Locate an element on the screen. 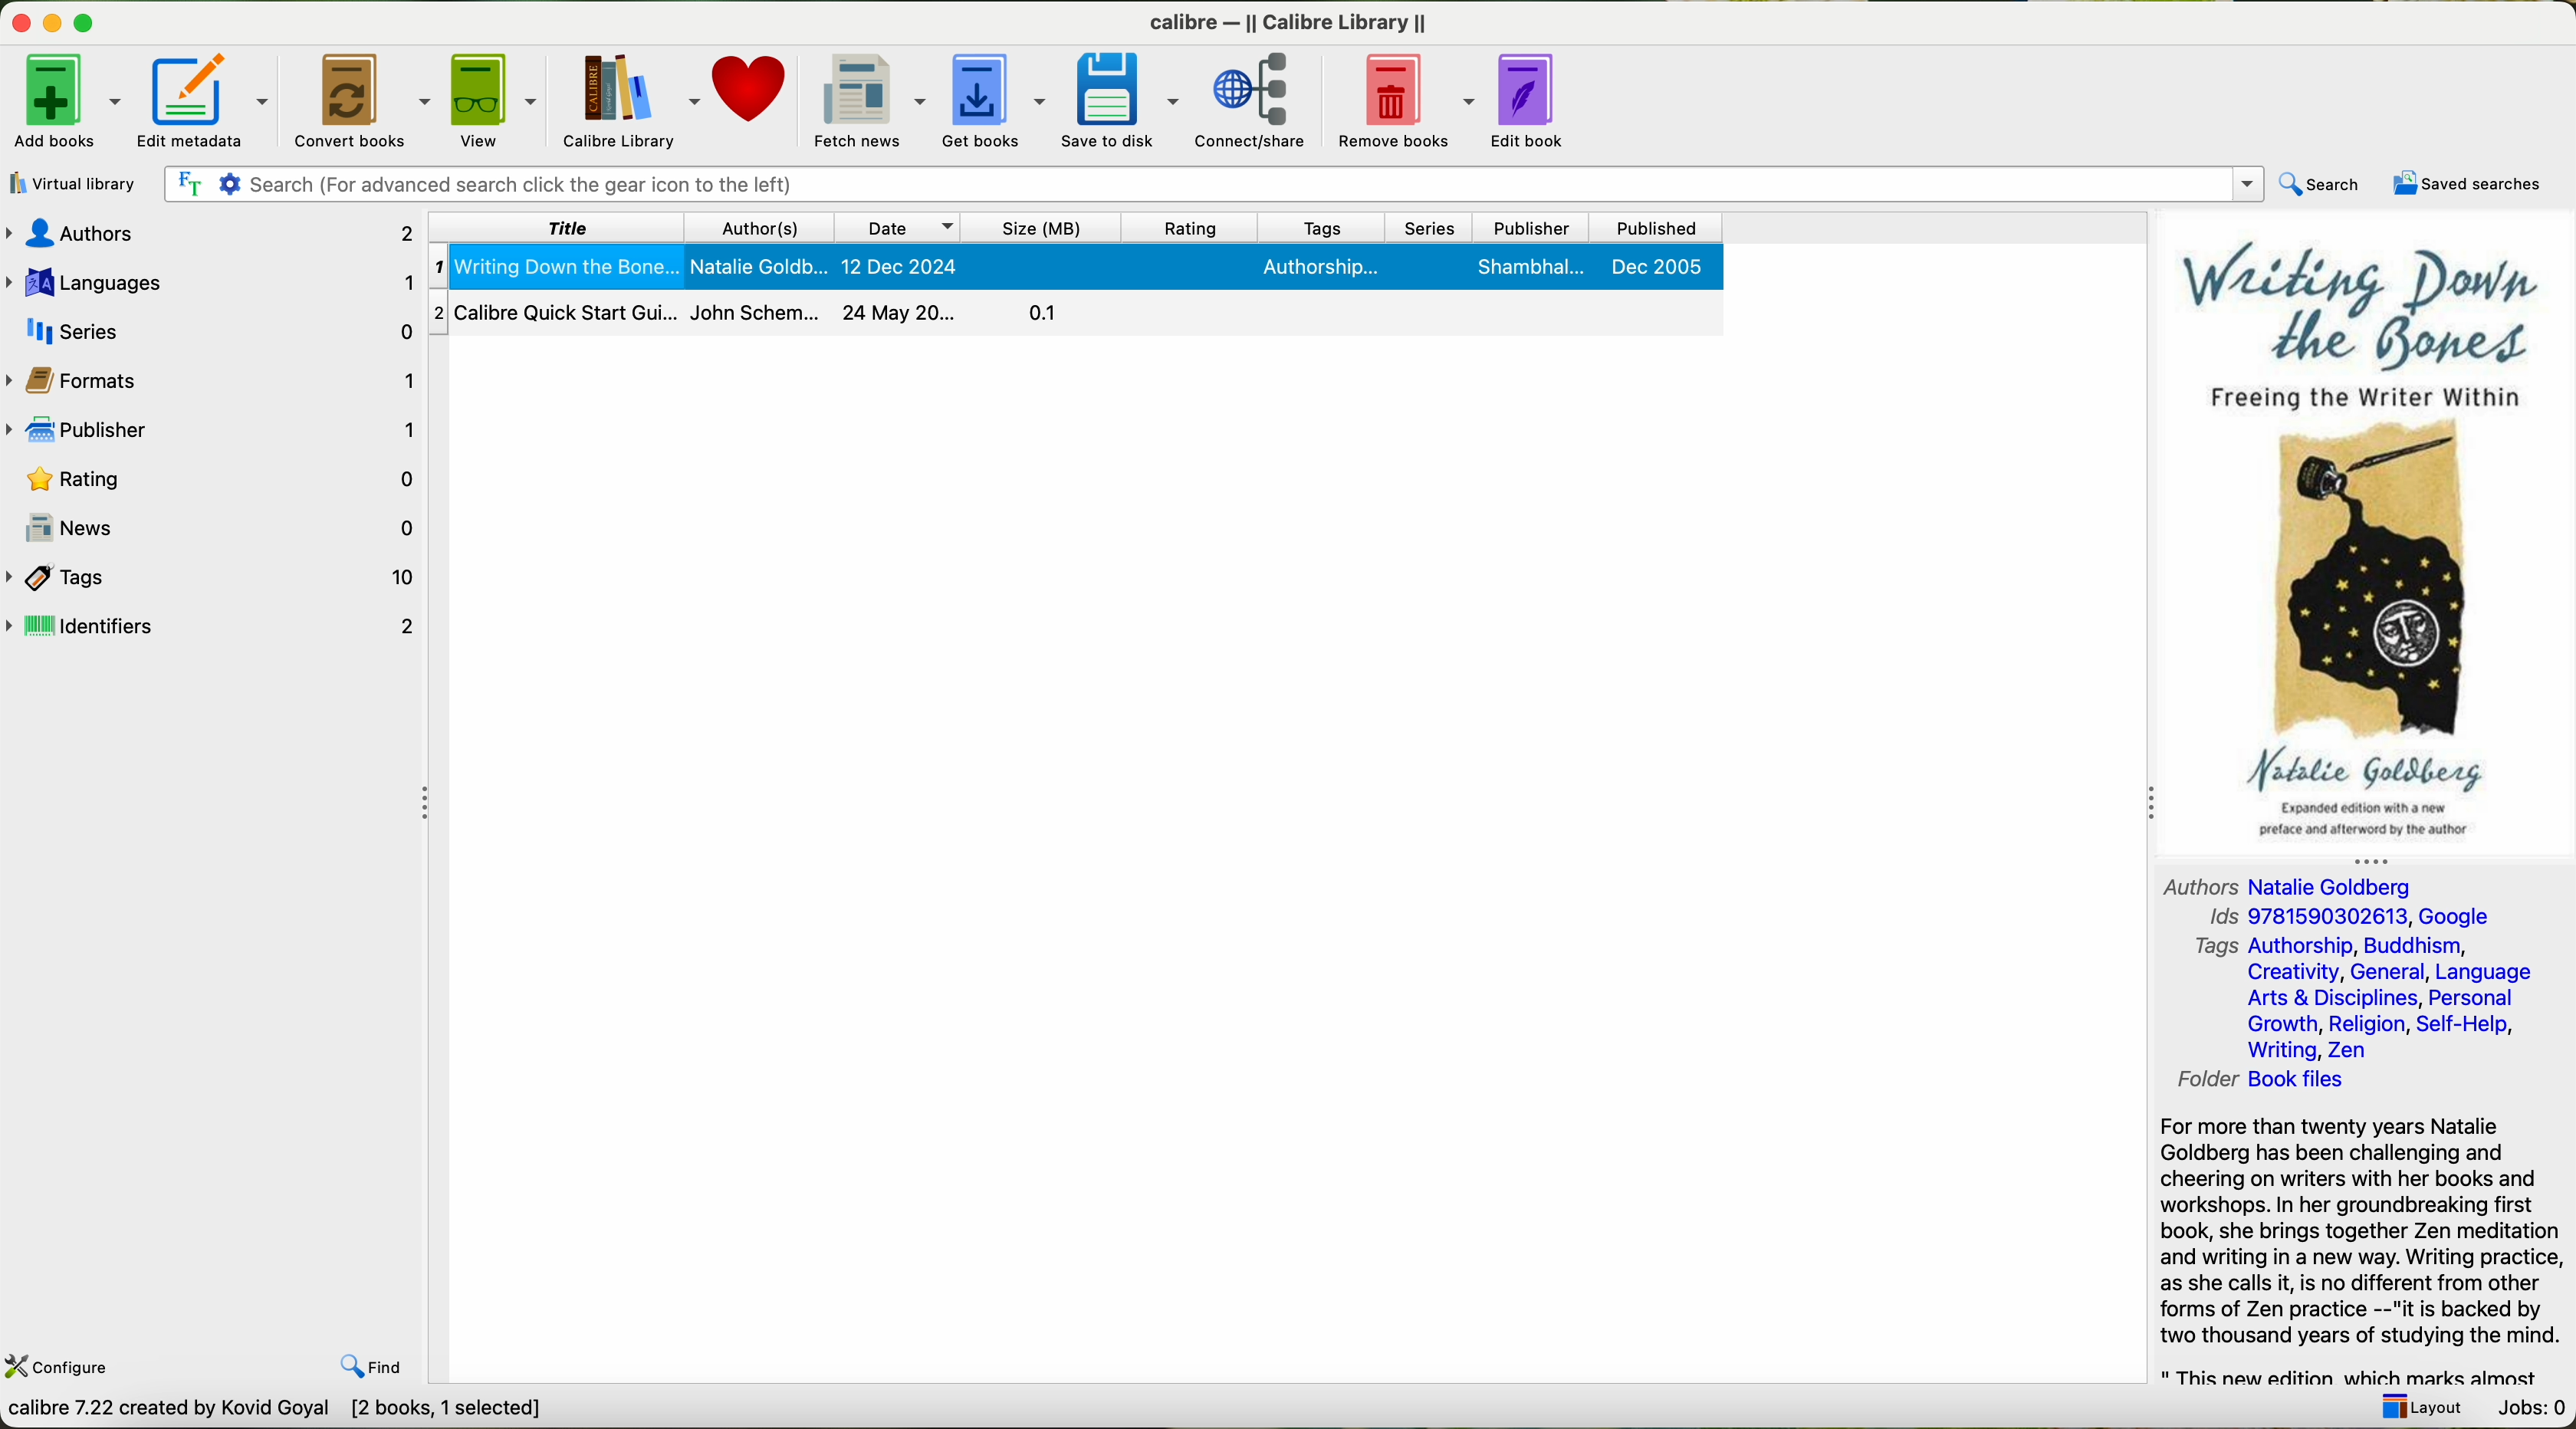  folder is located at coordinates (2268, 1081).